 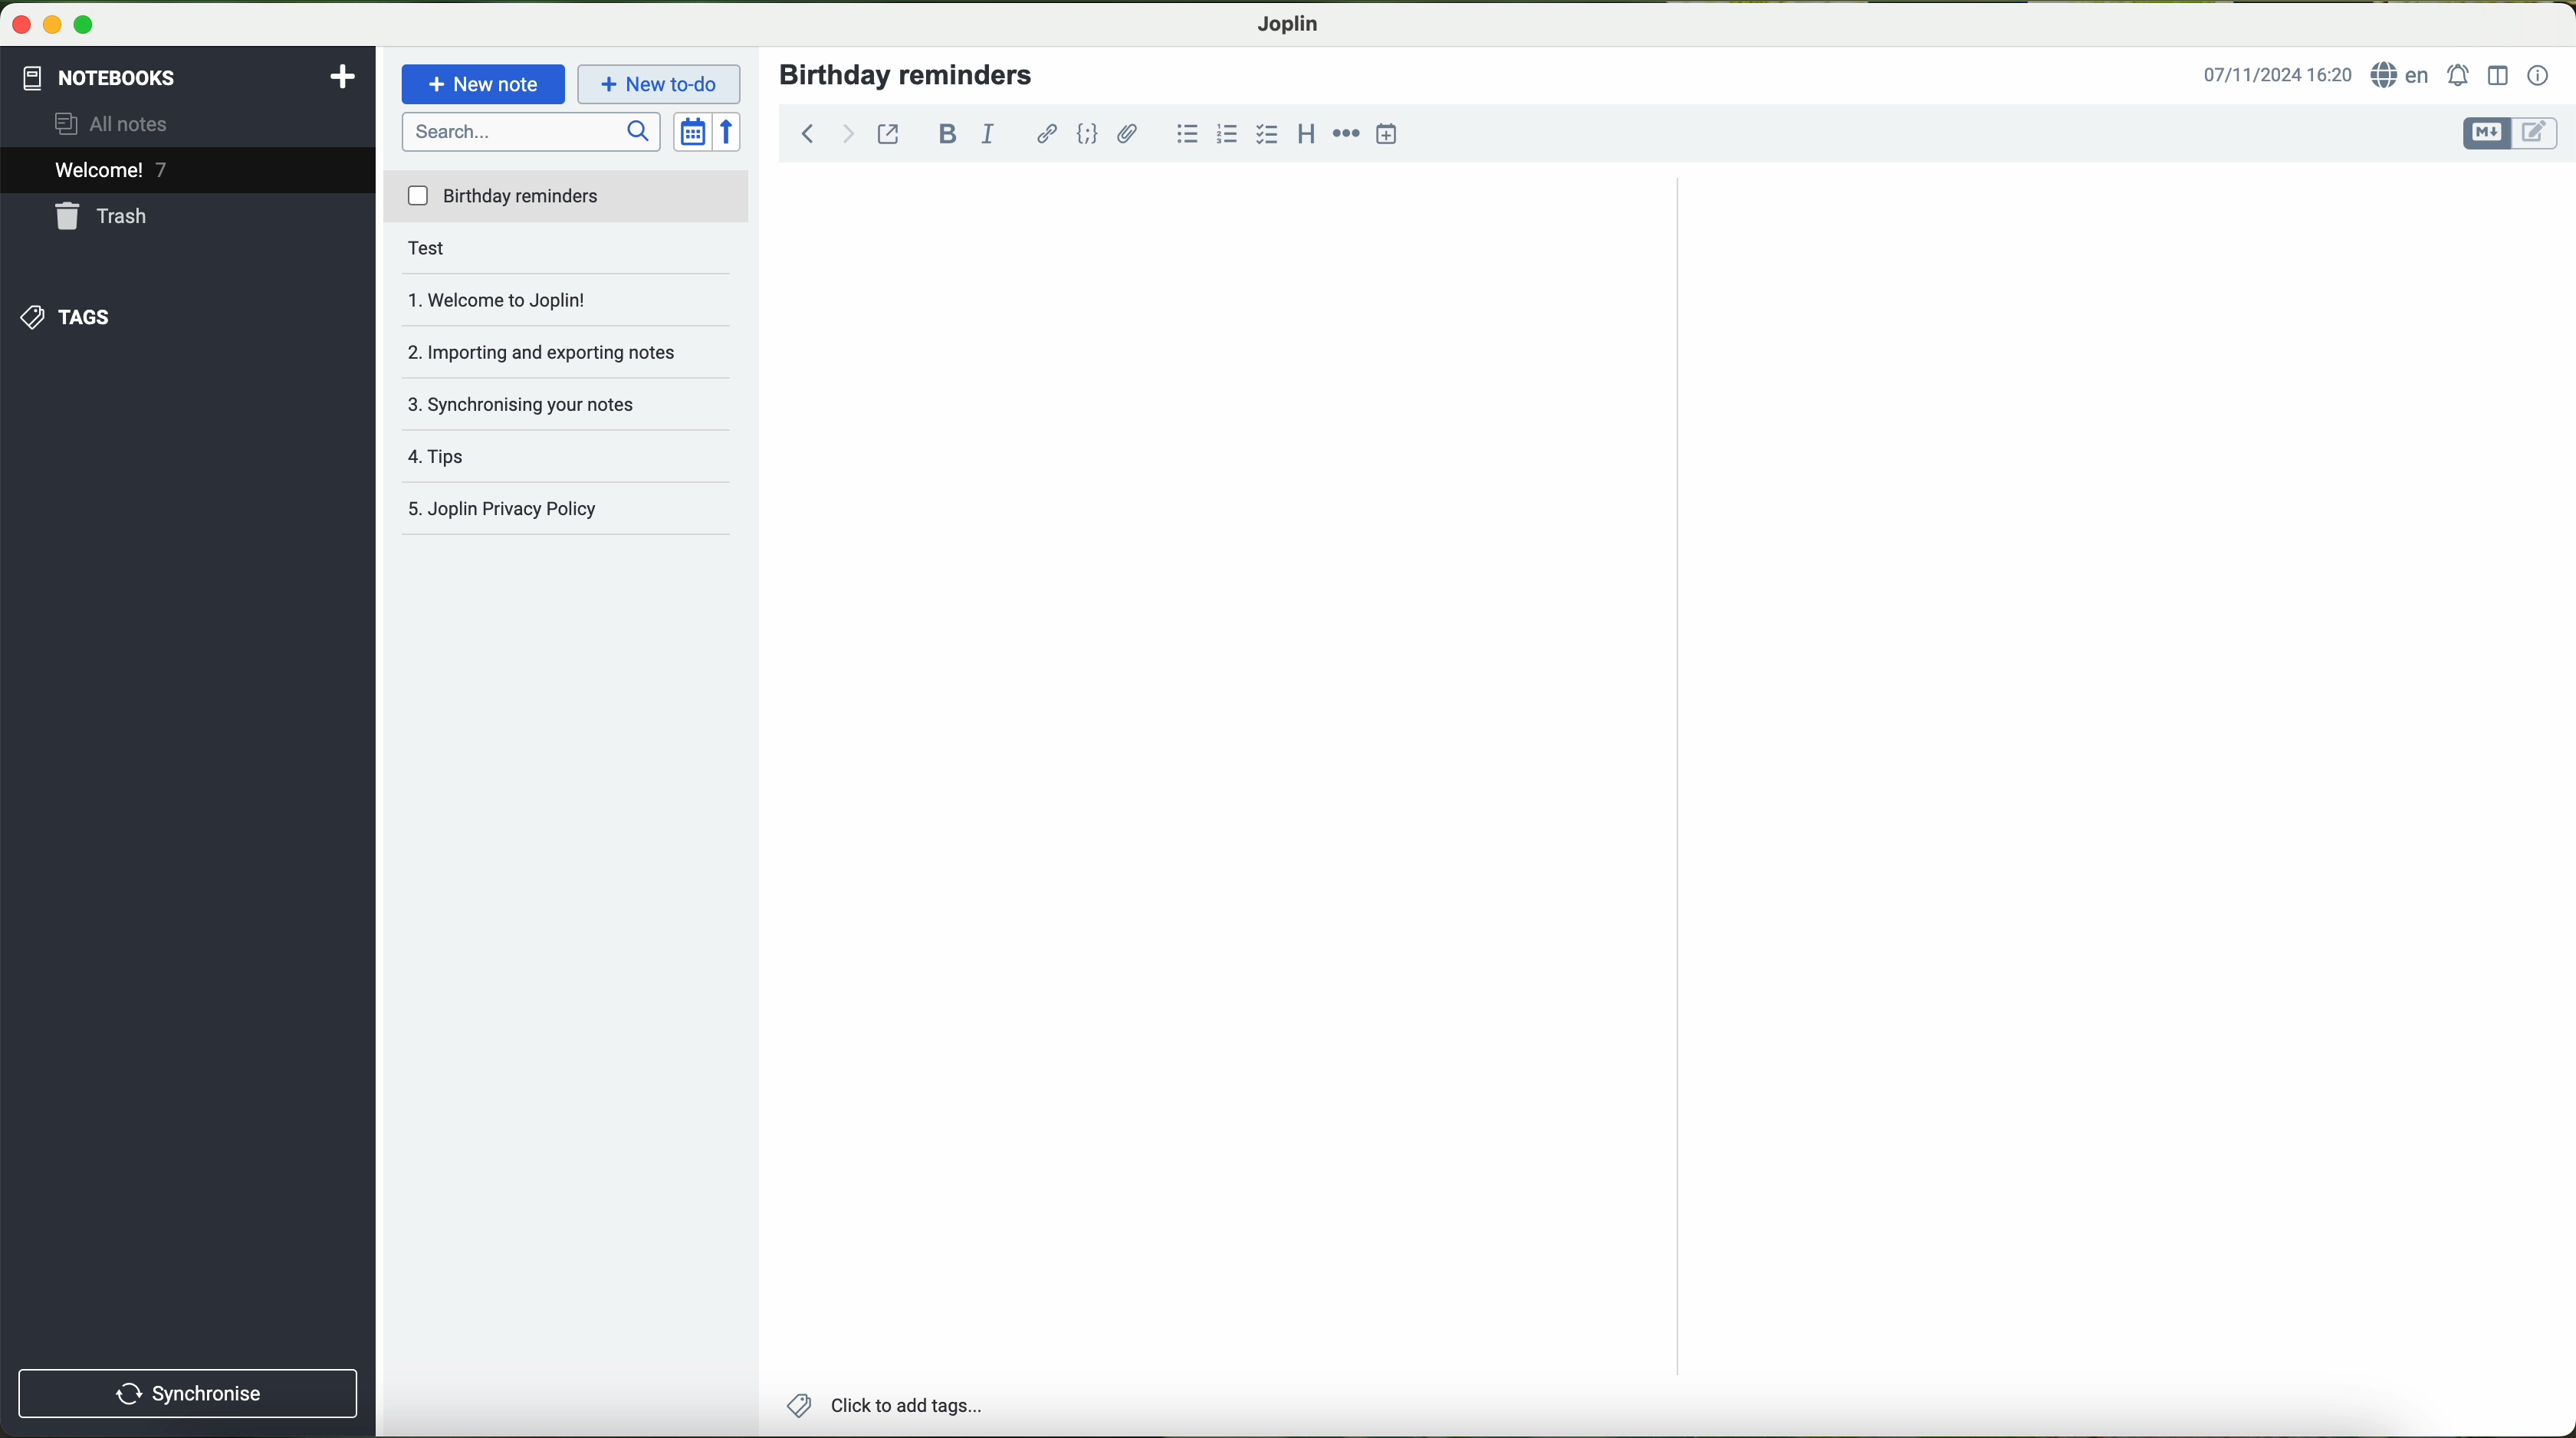 What do you see at coordinates (525, 299) in the screenshot?
I see `welcome to Joplin` at bounding box center [525, 299].